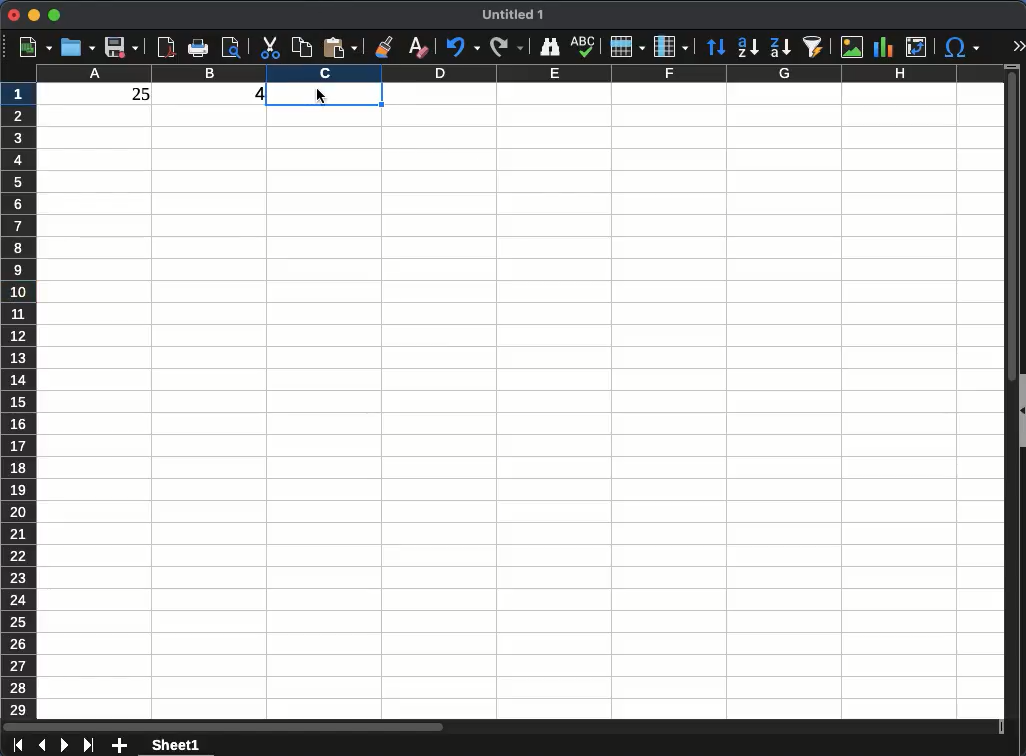 Image resolution: width=1026 pixels, height=756 pixels. I want to click on paste, so click(340, 48).